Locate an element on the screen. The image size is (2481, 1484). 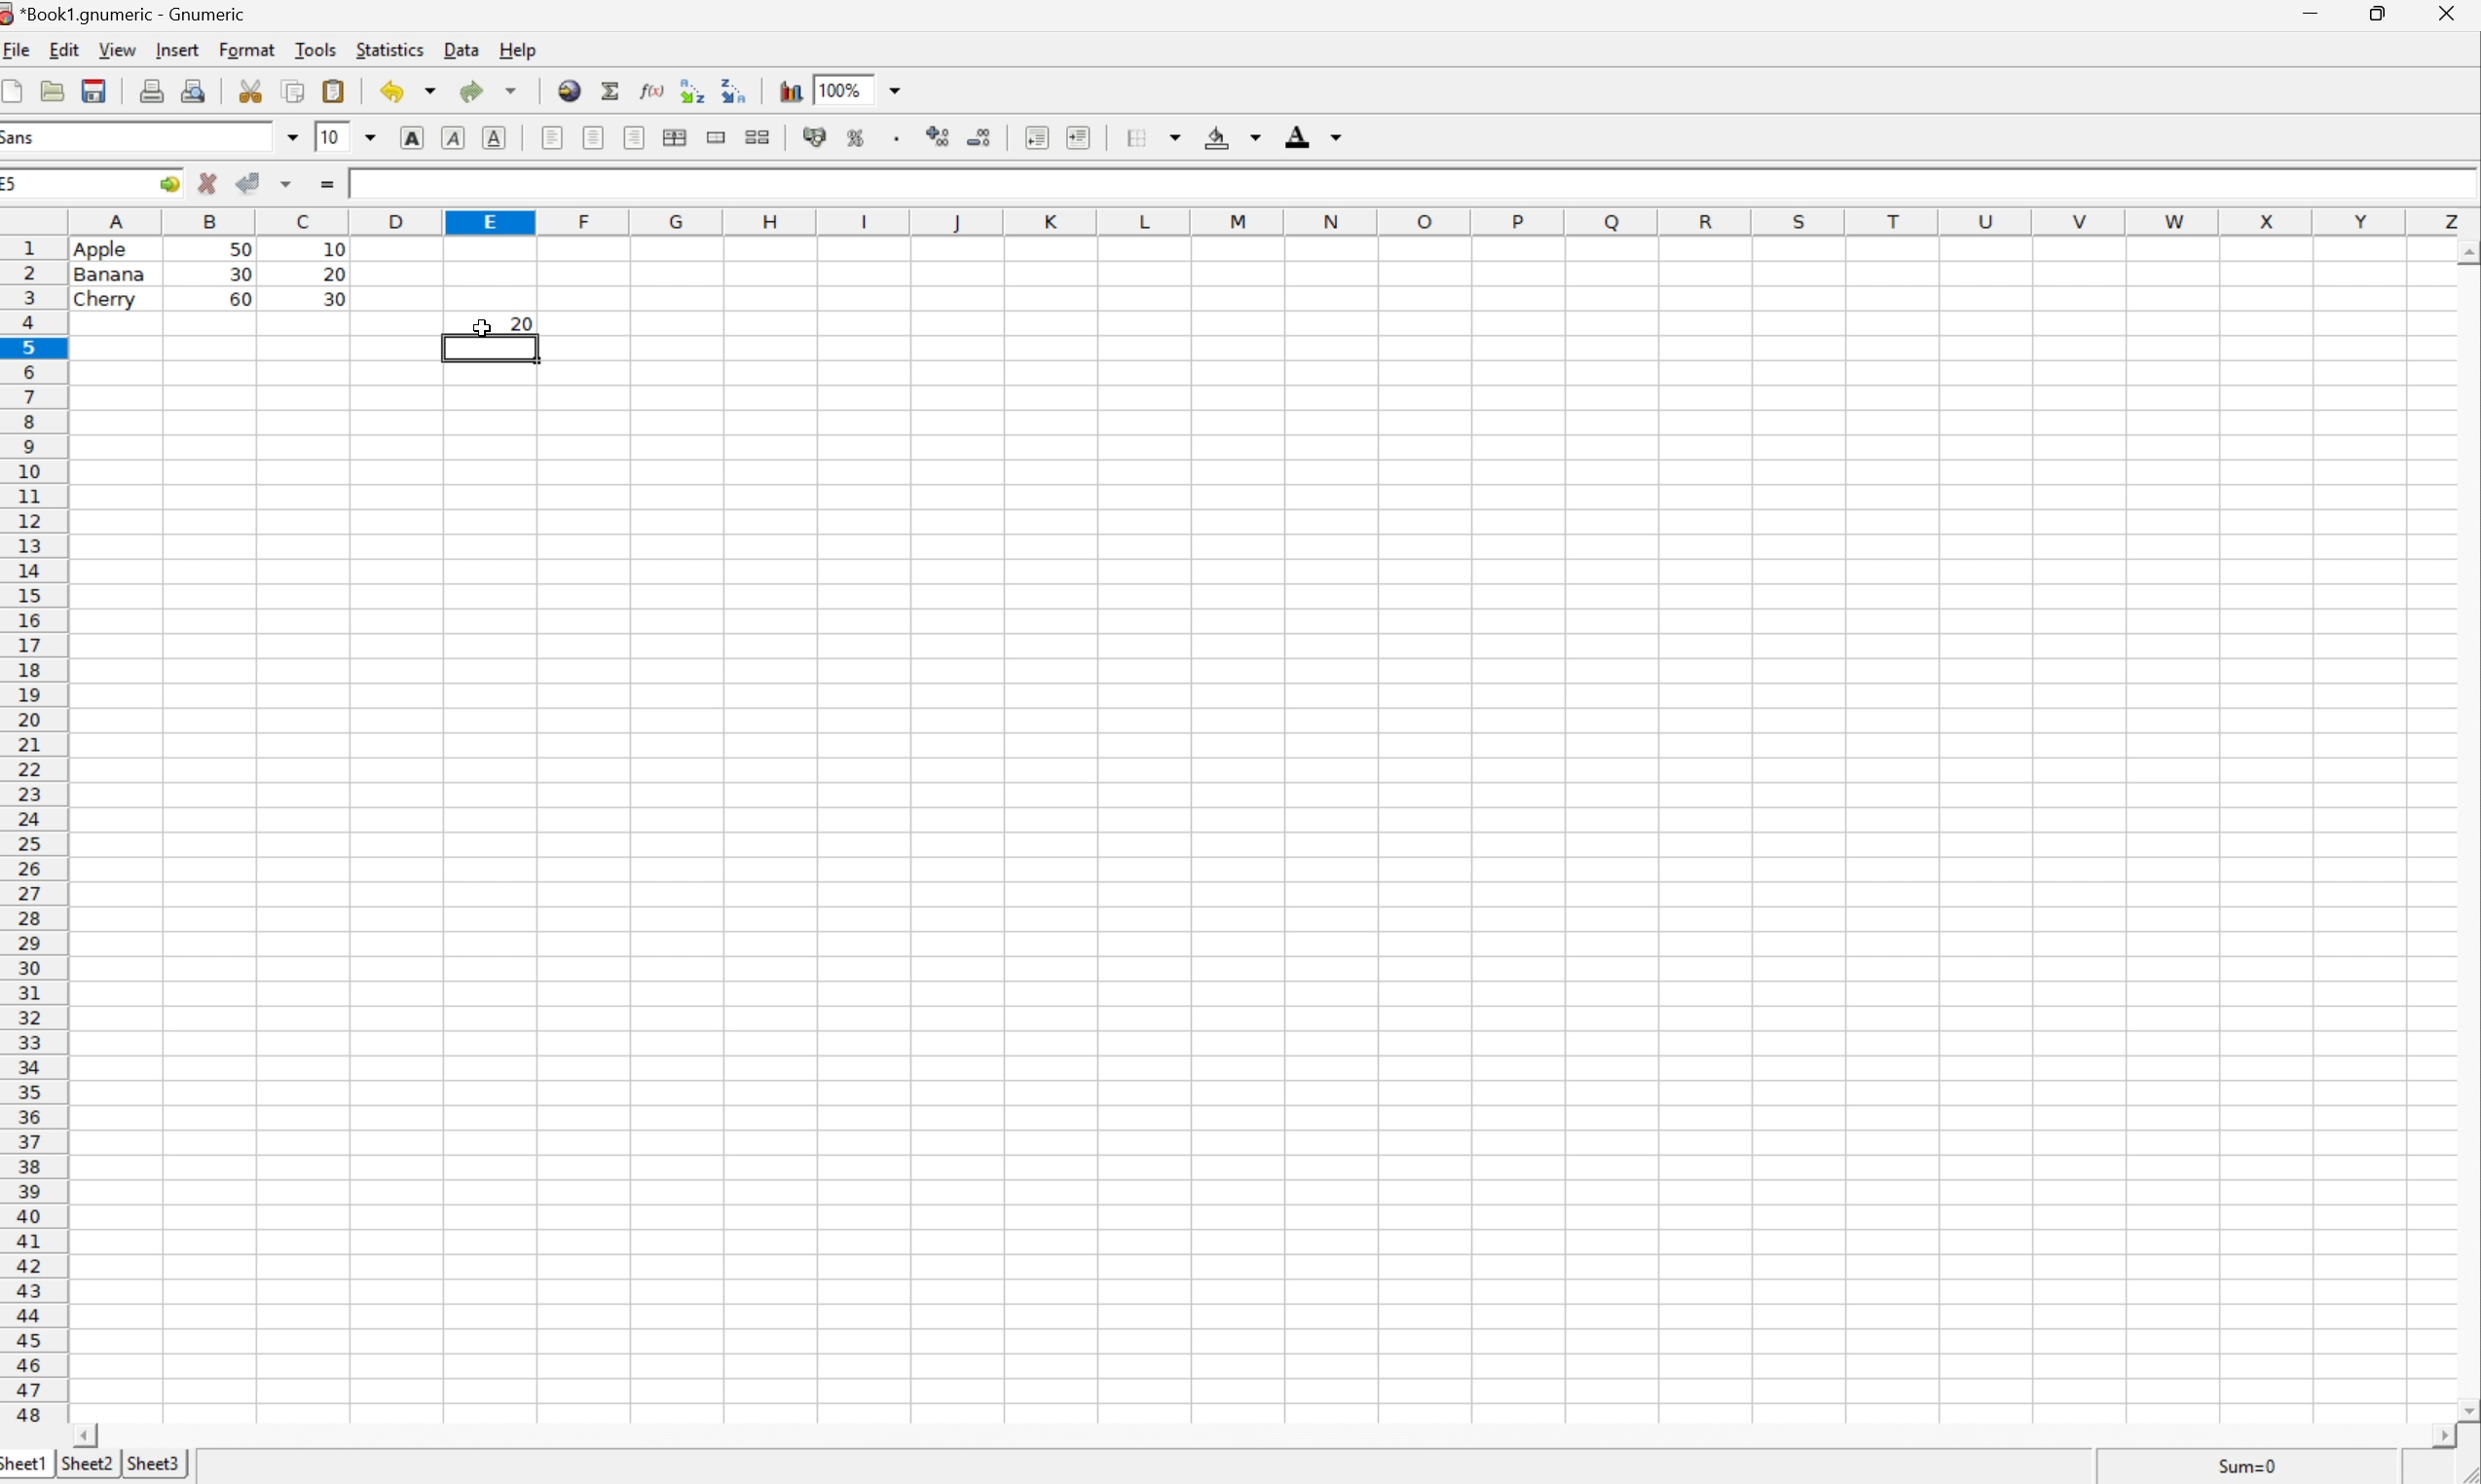
center horizontally is located at coordinates (675, 137).